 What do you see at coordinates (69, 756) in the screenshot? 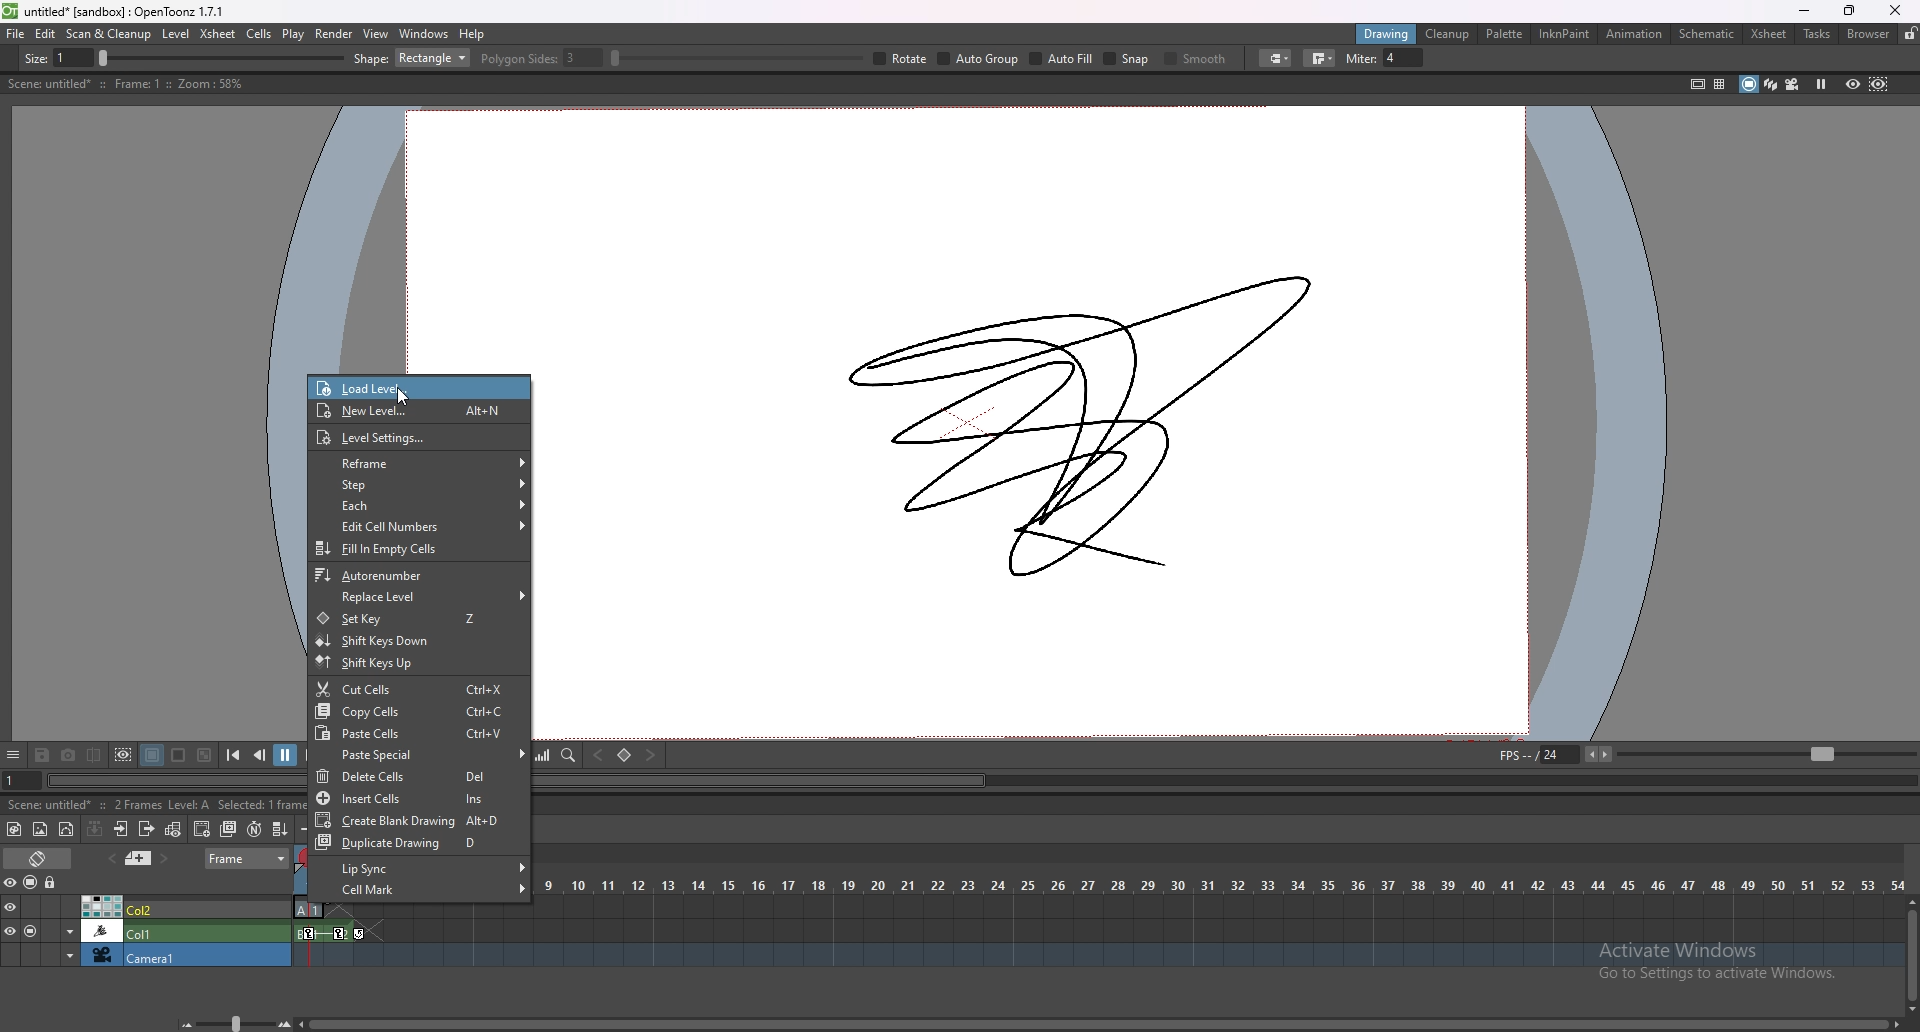
I see `snapshot` at bounding box center [69, 756].